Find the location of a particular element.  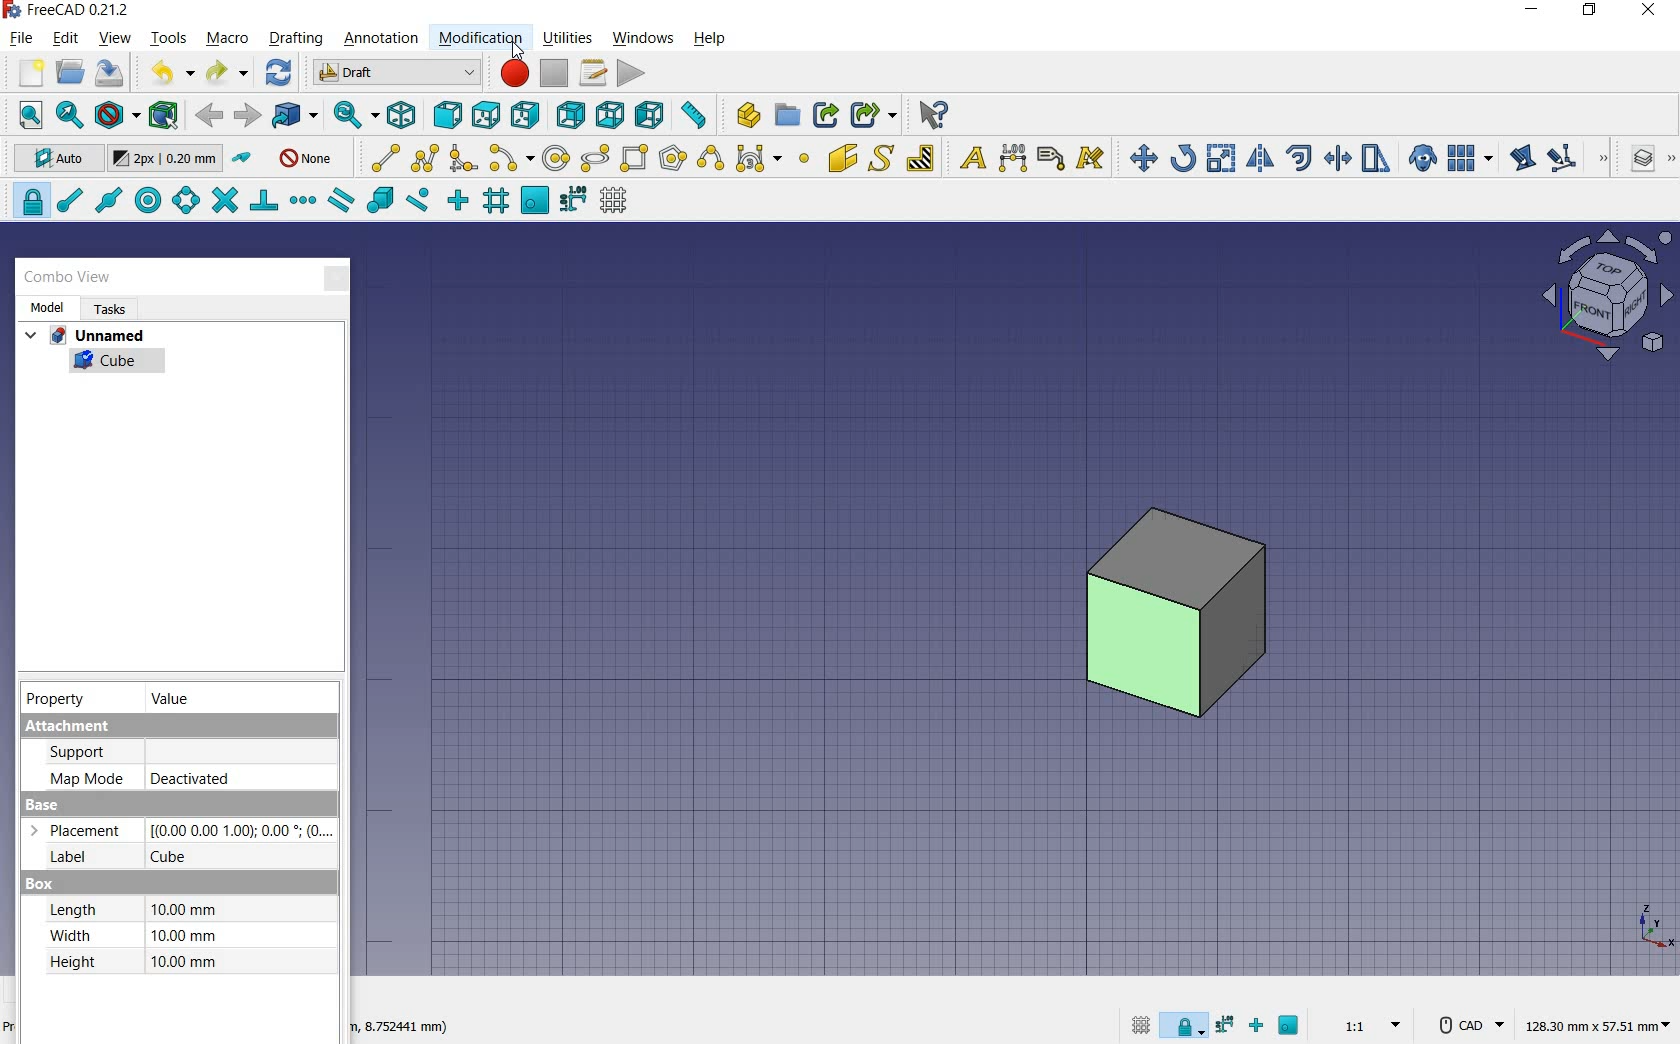

change default size for new objects is located at coordinates (165, 159).